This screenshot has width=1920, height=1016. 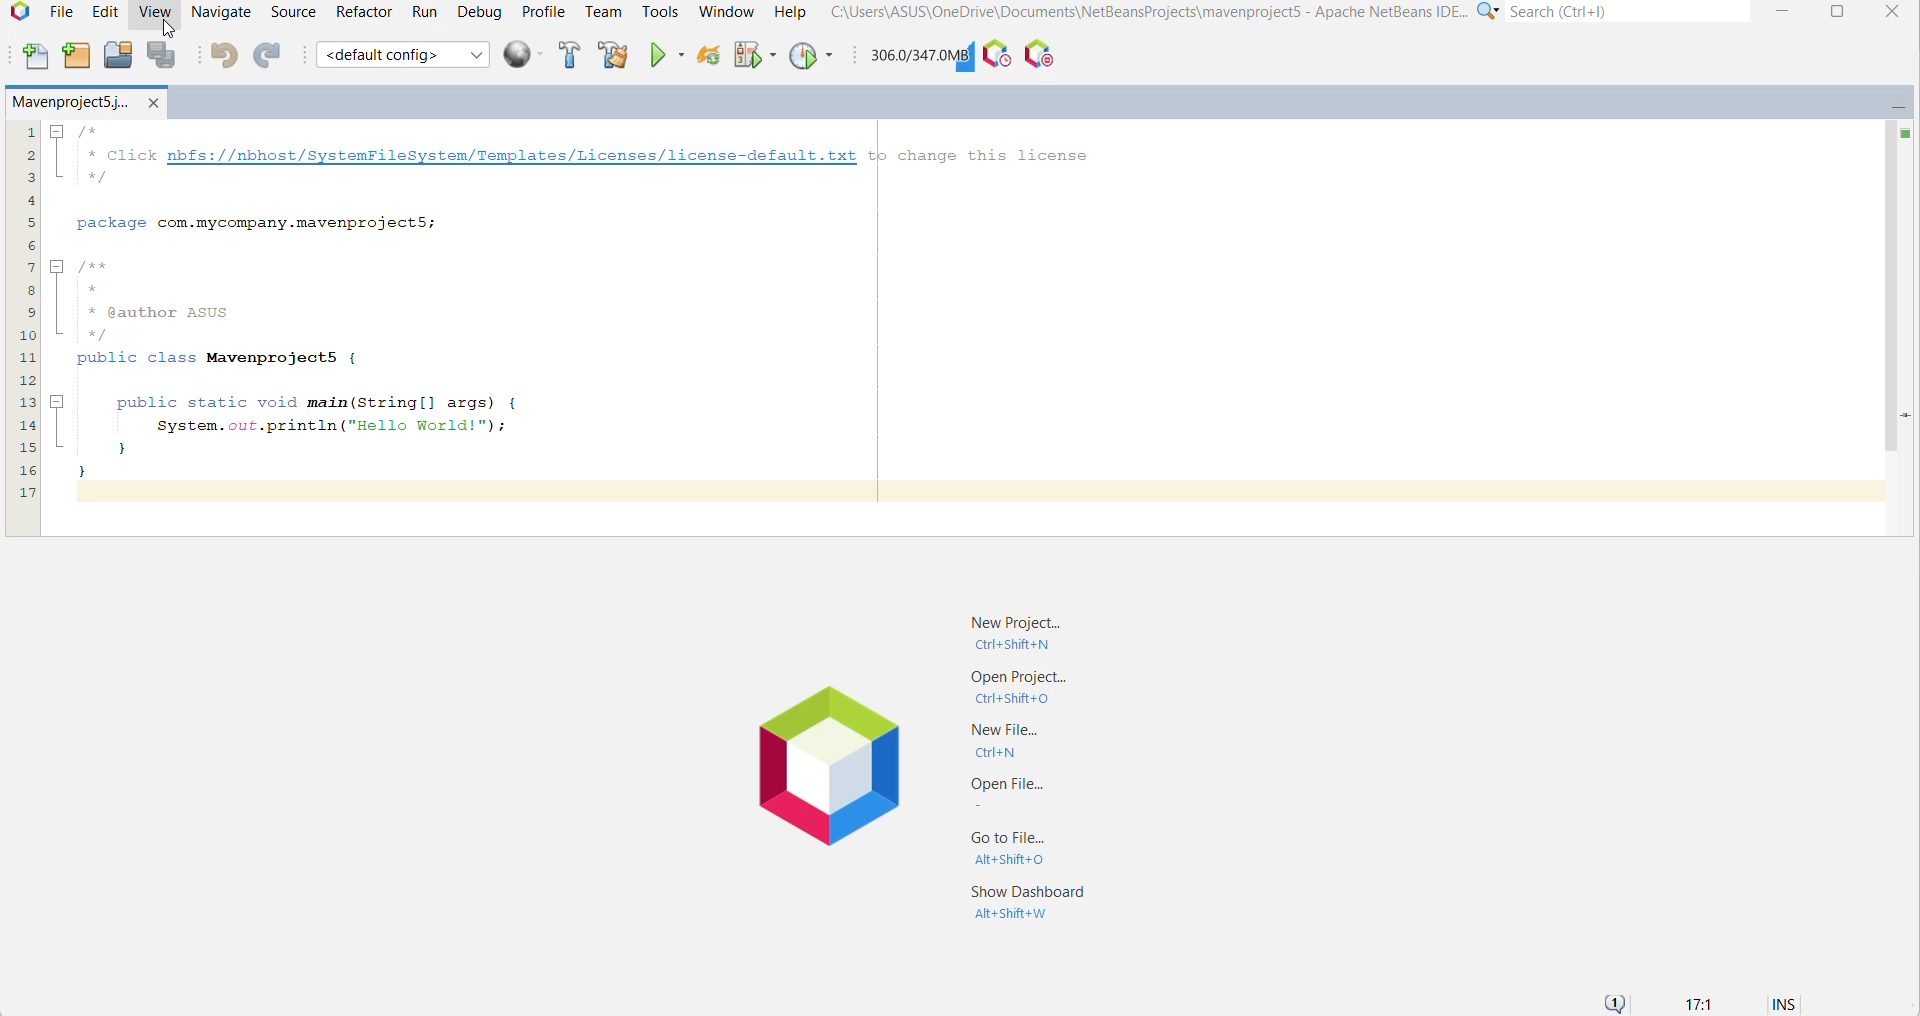 I want to click on New File, so click(x=1005, y=740).